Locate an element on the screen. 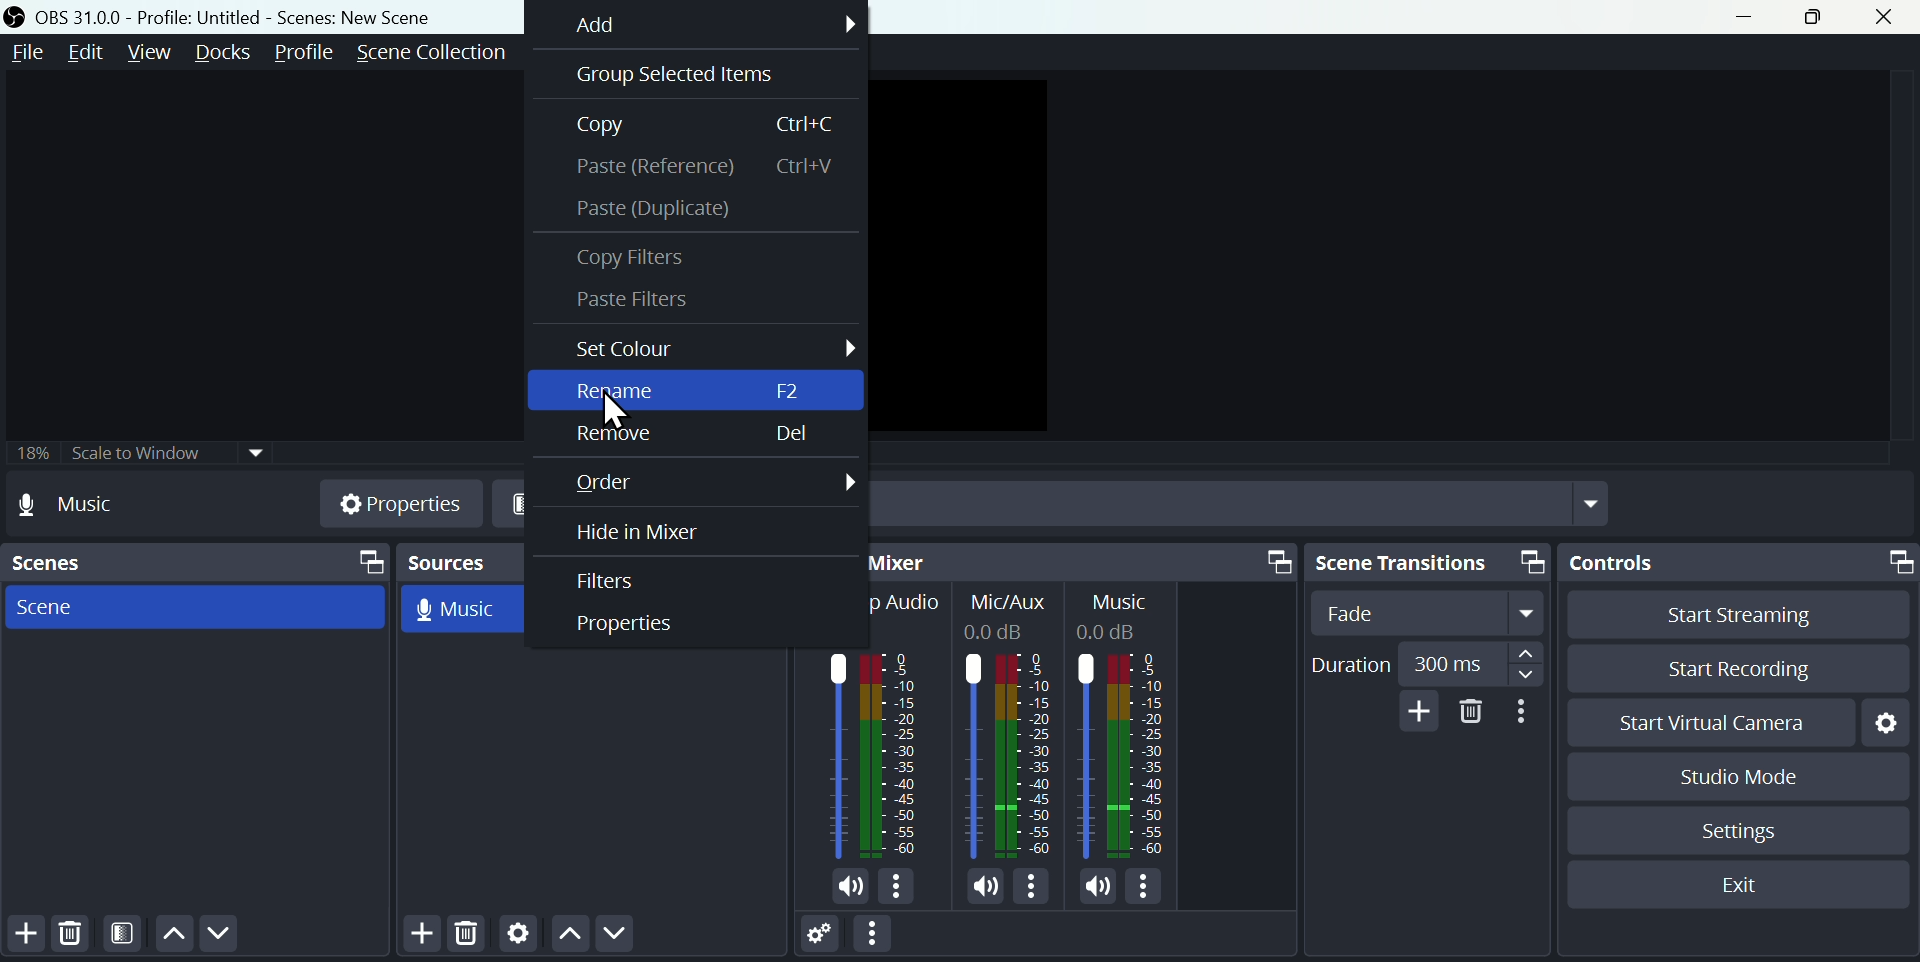 The width and height of the screenshot is (1920, 962). add is located at coordinates (1422, 708).